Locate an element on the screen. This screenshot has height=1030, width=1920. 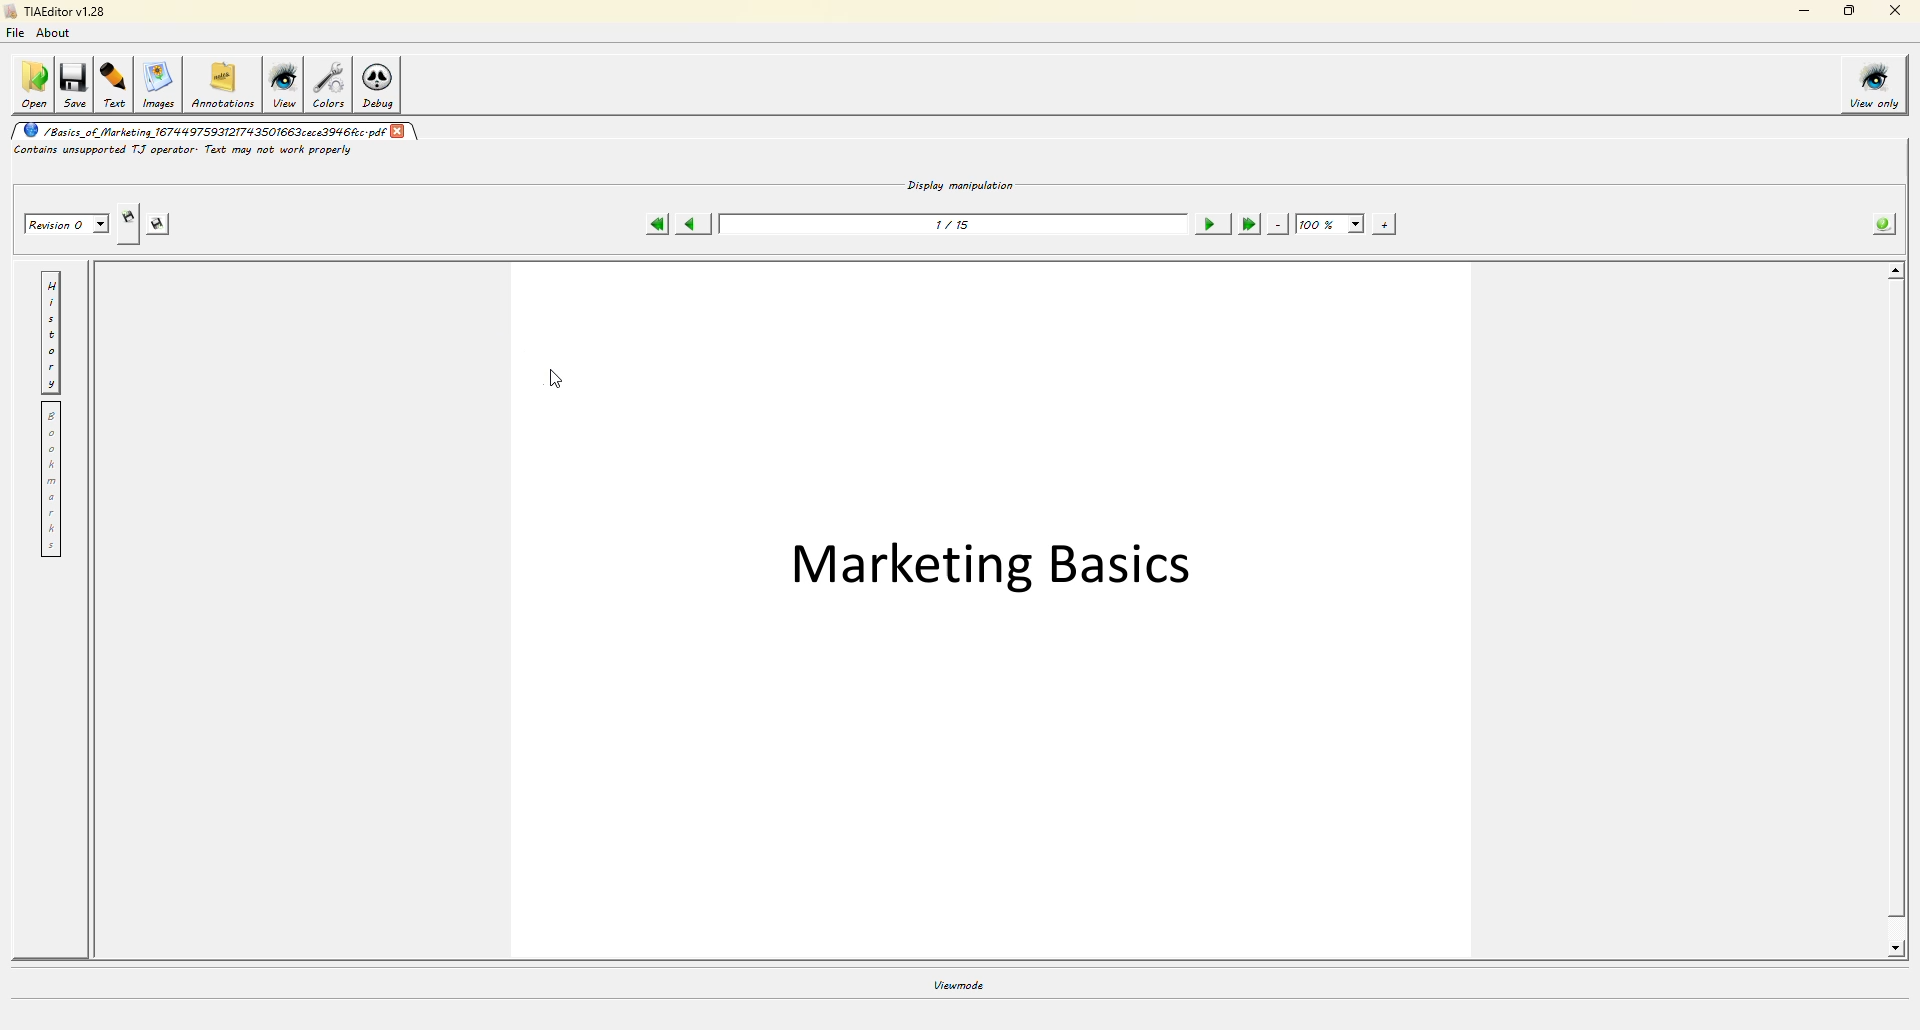
cursor is located at coordinates (557, 380).